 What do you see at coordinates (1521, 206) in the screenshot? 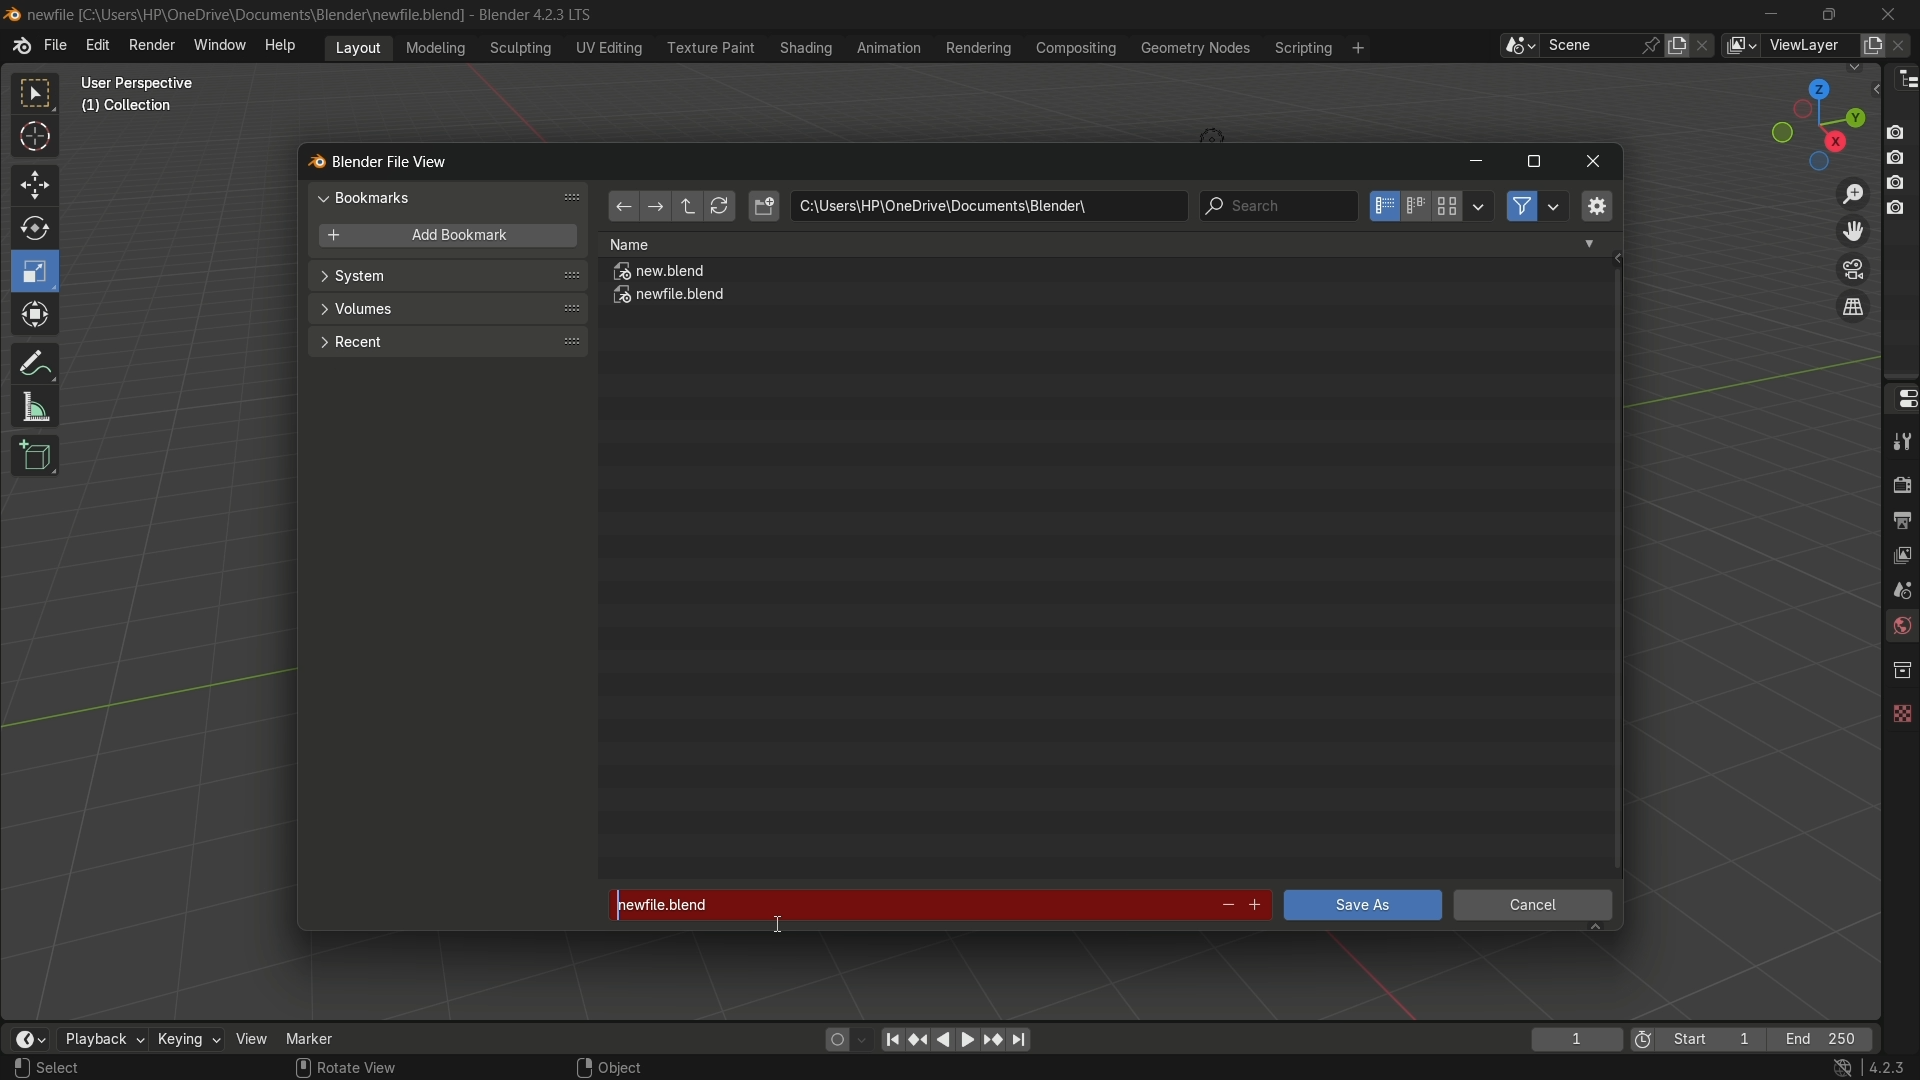
I see `filter files` at bounding box center [1521, 206].